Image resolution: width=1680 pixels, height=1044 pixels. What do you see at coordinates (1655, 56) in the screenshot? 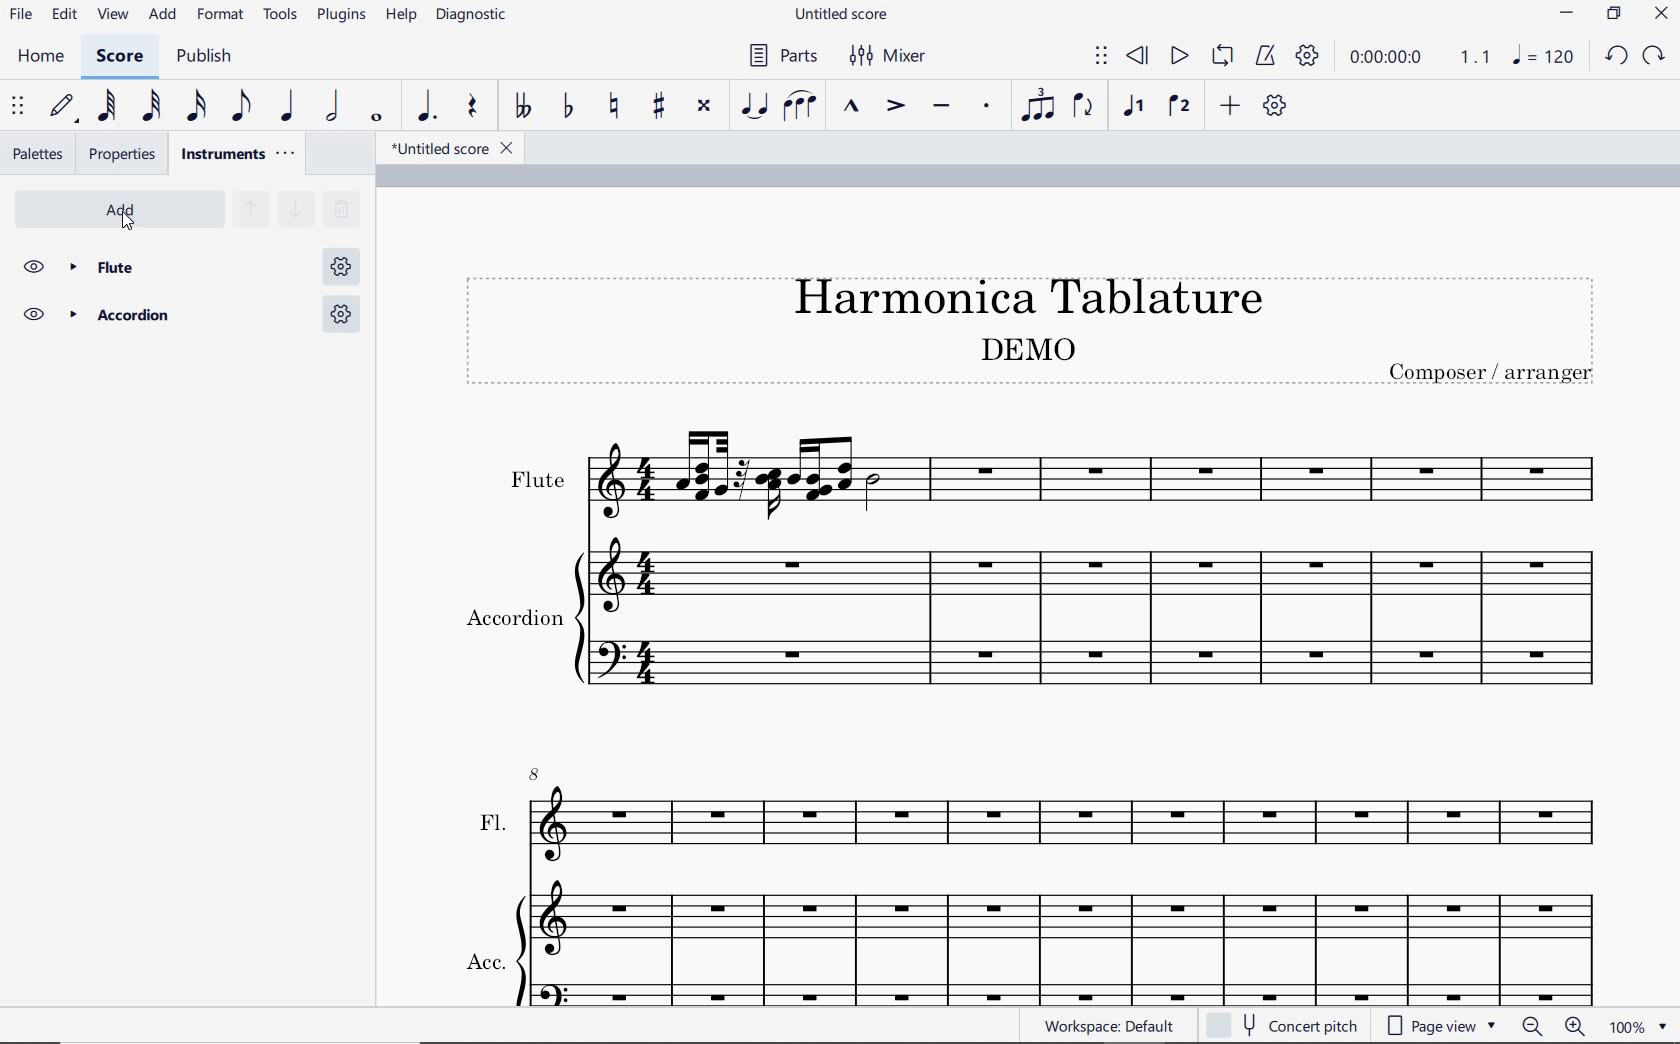
I see `REDO` at bounding box center [1655, 56].